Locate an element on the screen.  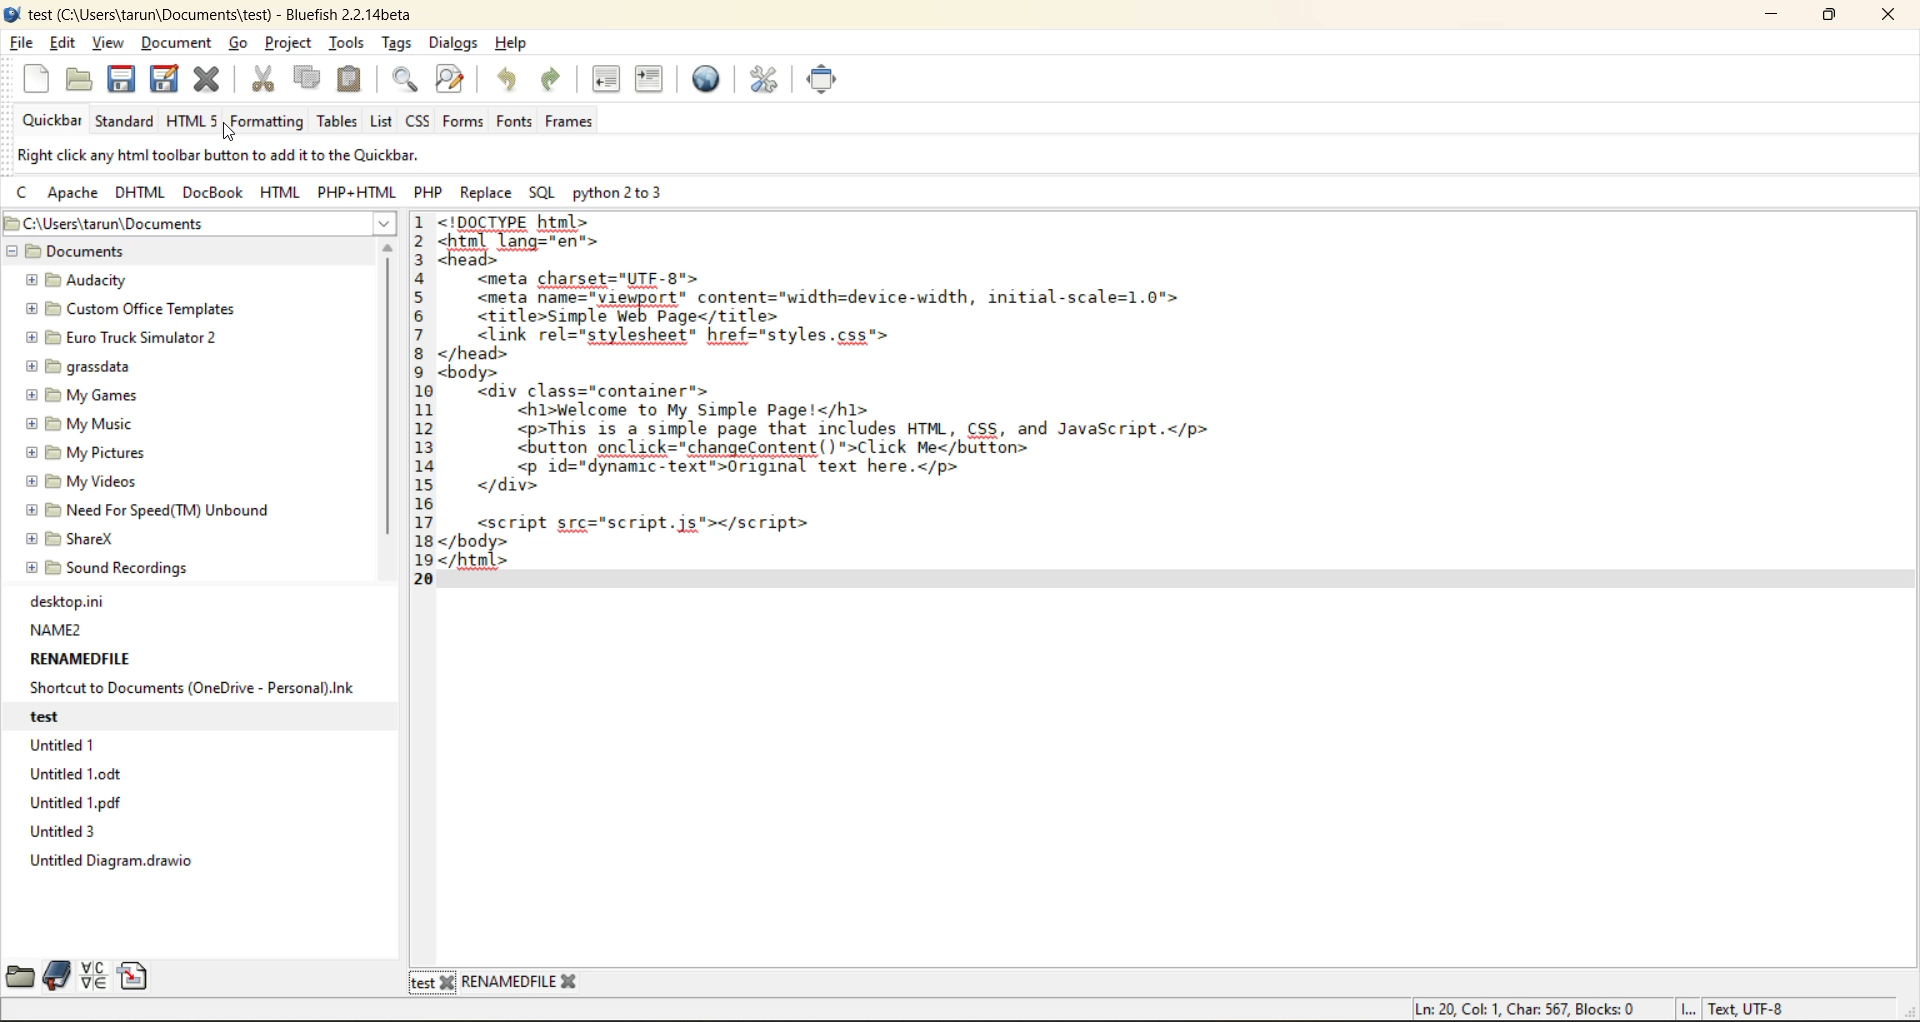
frames is located at coordinates (581, 124).